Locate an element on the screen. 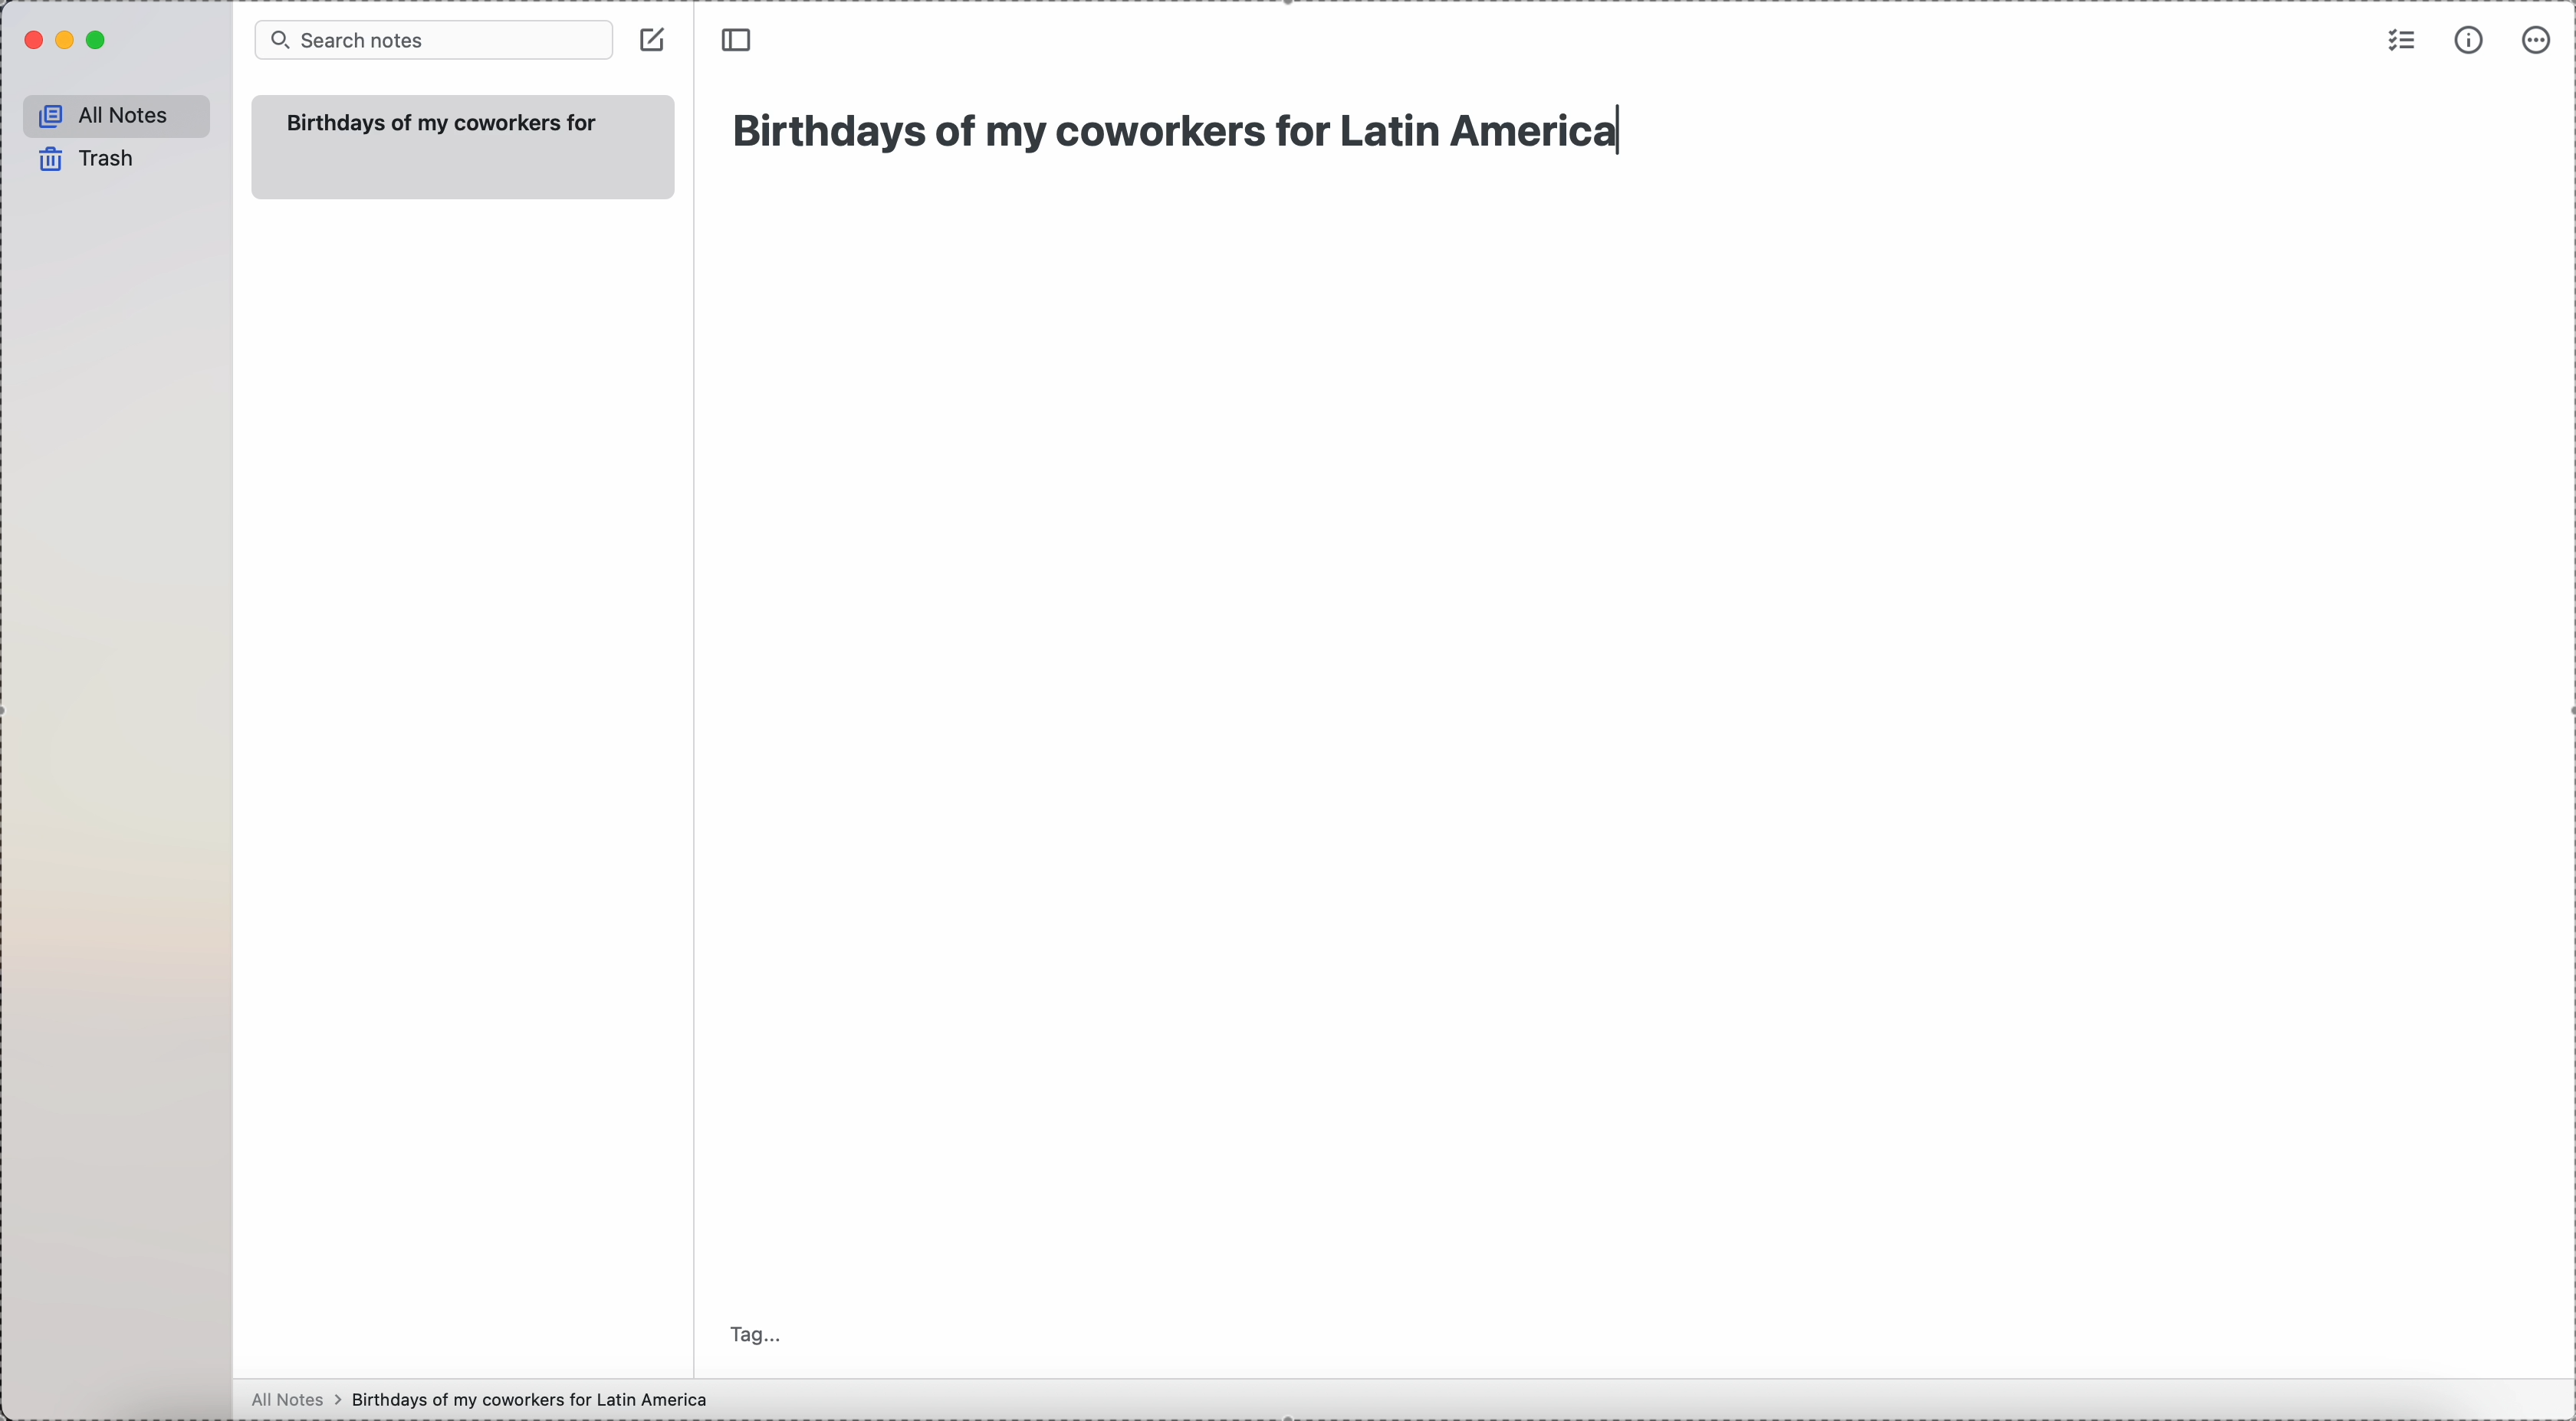 The height and width of the screenshot is (1421, 2576). maximize Simplenote is located at coordinates (98, 41).